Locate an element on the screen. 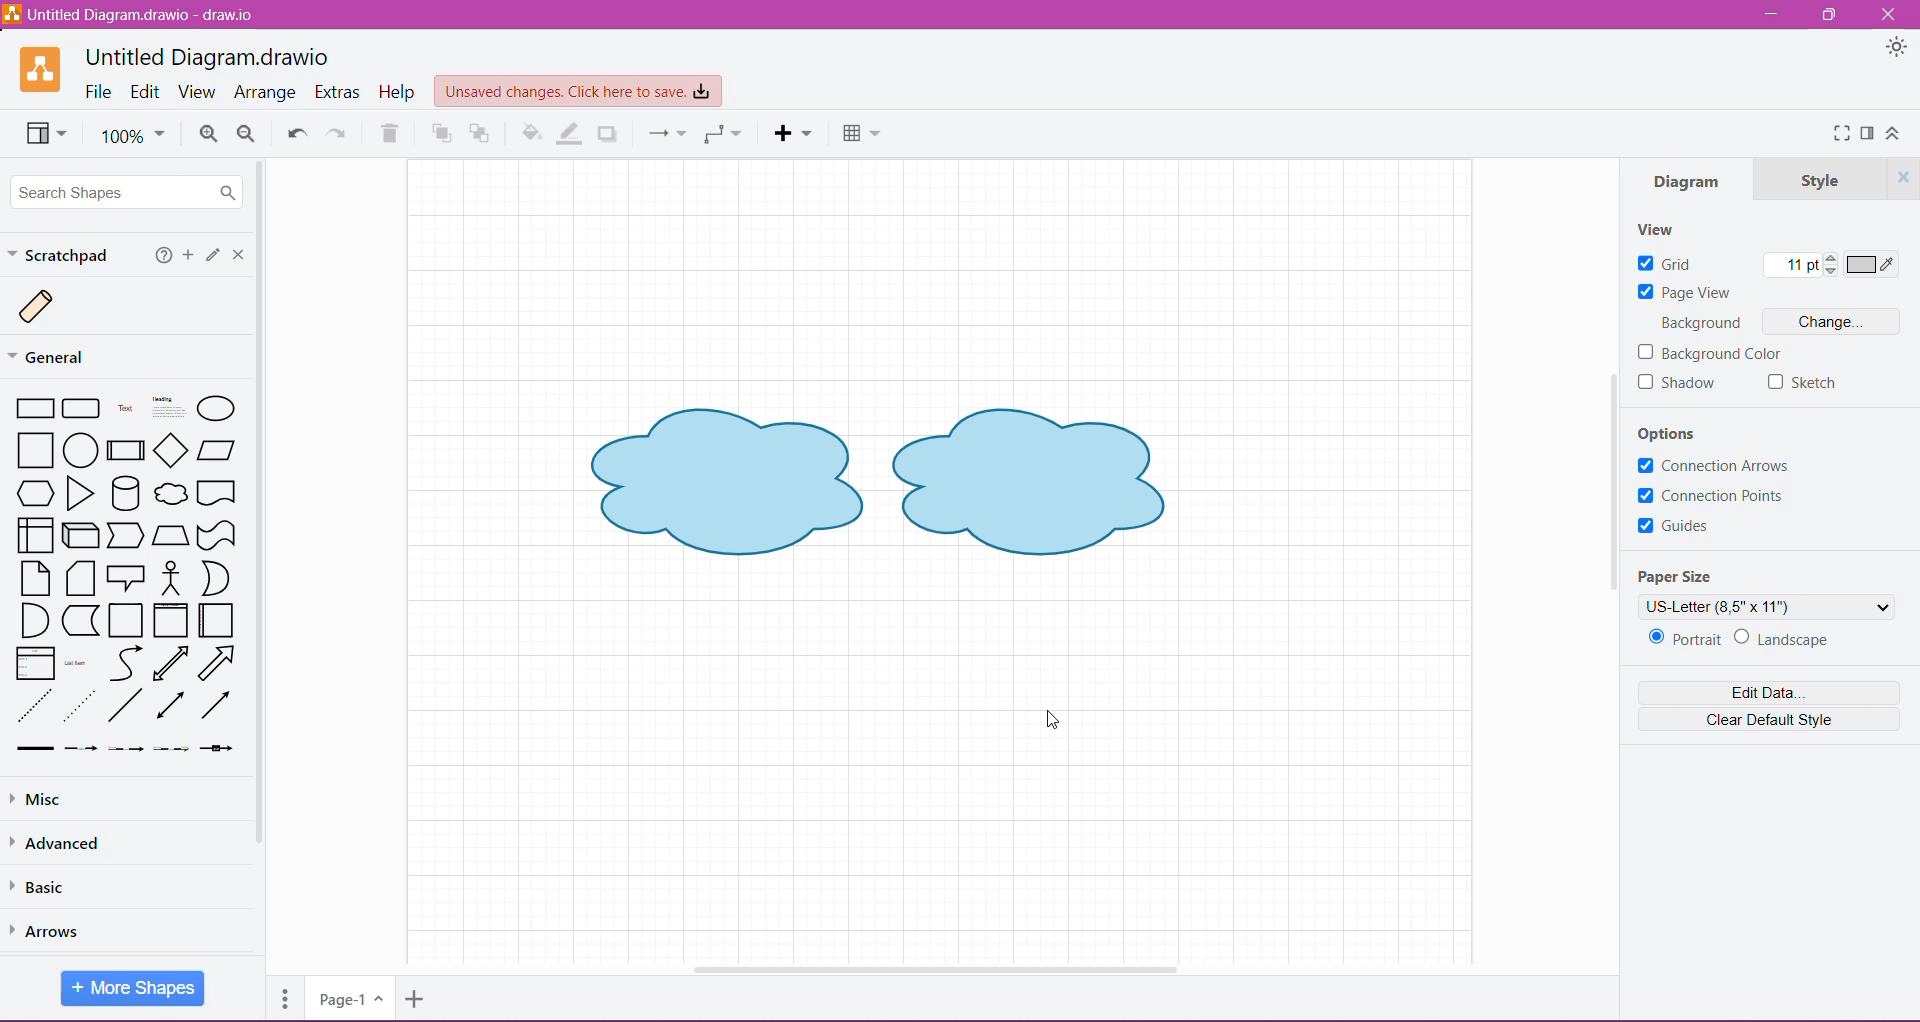 Image resolution: width=1920 pixels, height=1022 pixels. Arrows is located at coordinates (51, 932).